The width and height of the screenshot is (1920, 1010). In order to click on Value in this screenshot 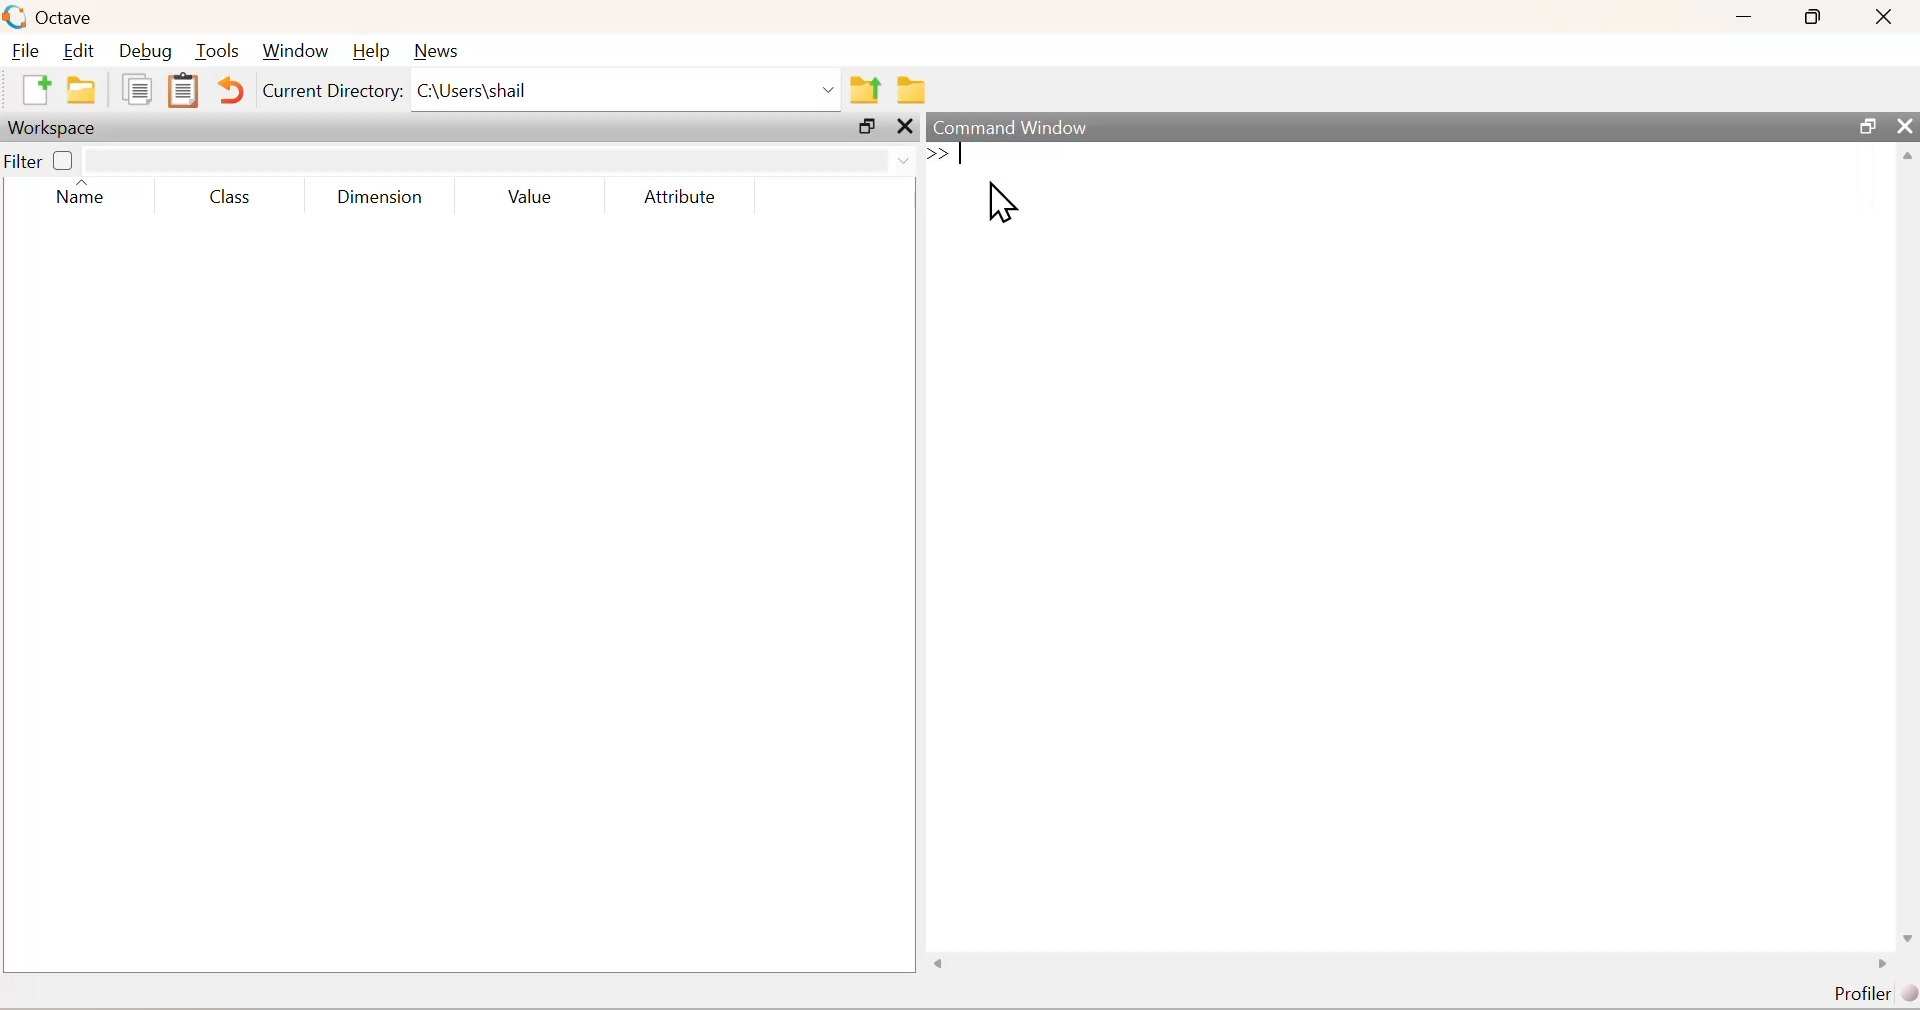, I will do `click(531, 197)`.